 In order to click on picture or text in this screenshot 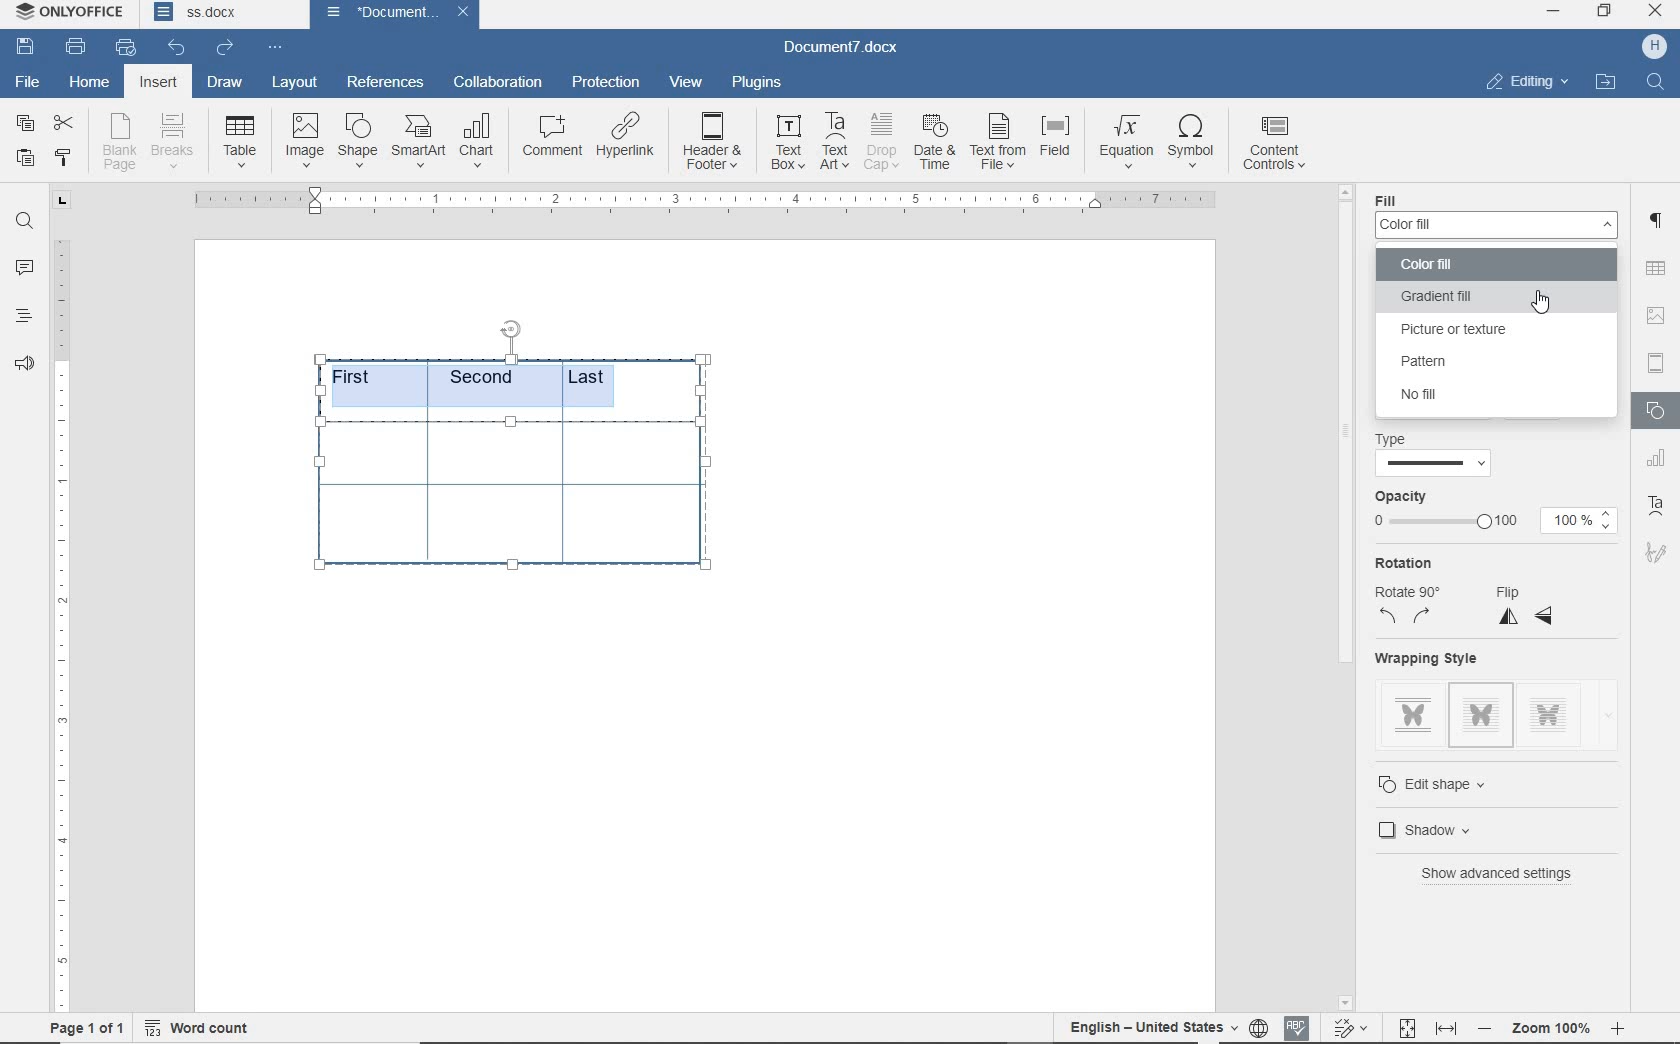, I will do `click(1492, 330)`.